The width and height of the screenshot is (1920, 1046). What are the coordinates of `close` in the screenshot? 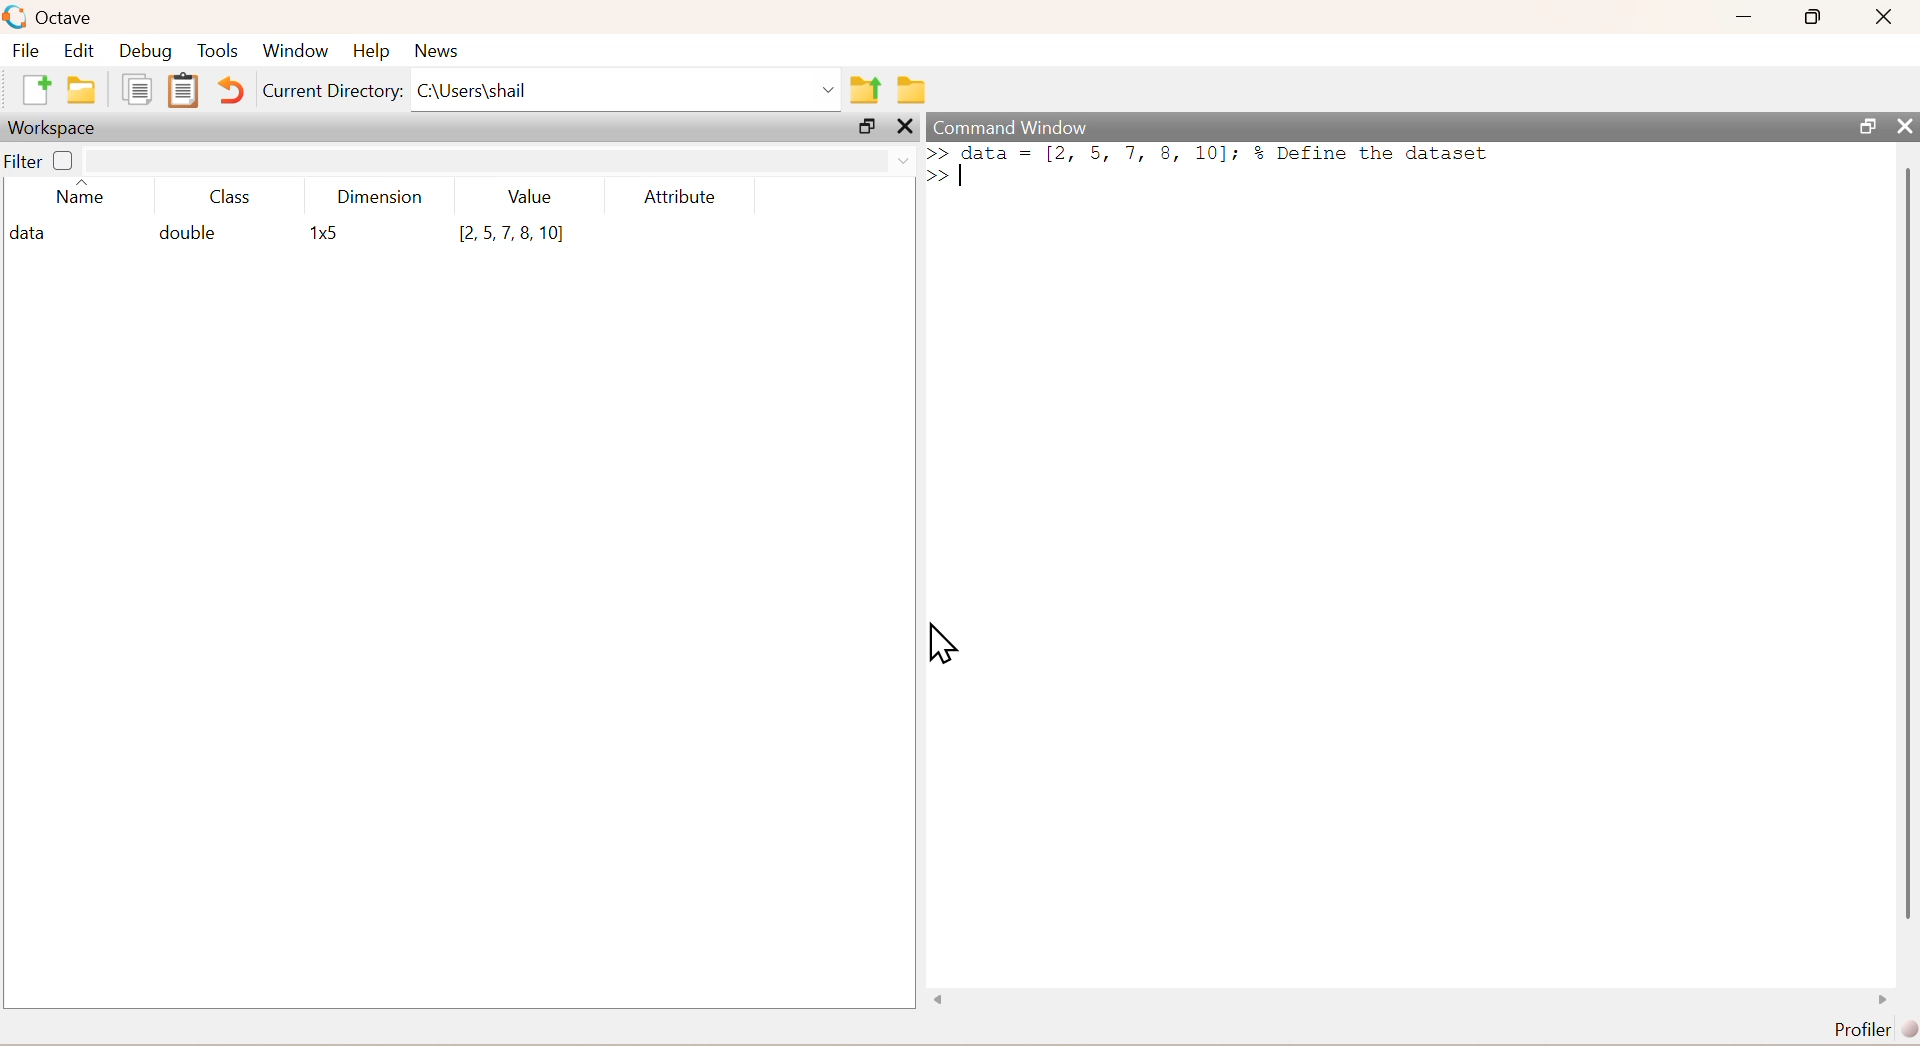 It's located at (1905, 126).